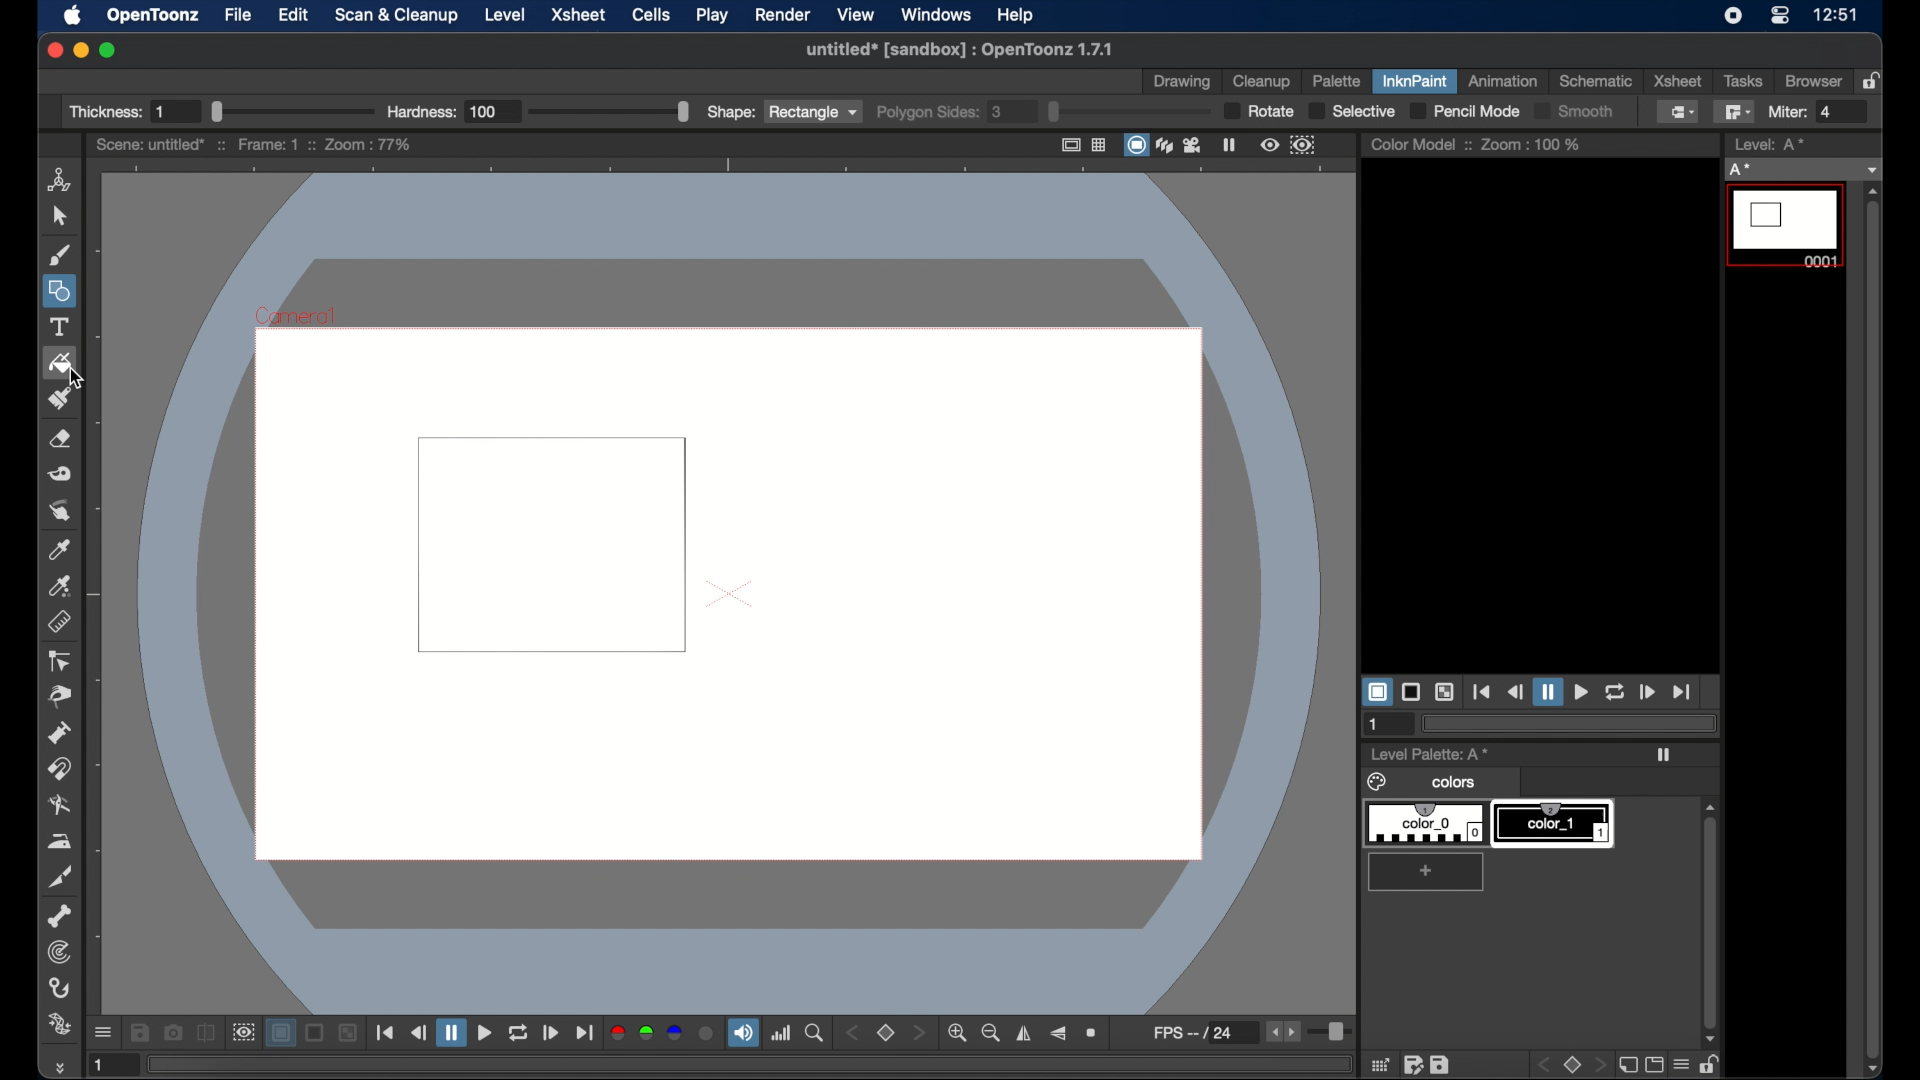 The height and width of the screenshot is (1080, 1920). I want to click on blender tool, so click(60, 807).